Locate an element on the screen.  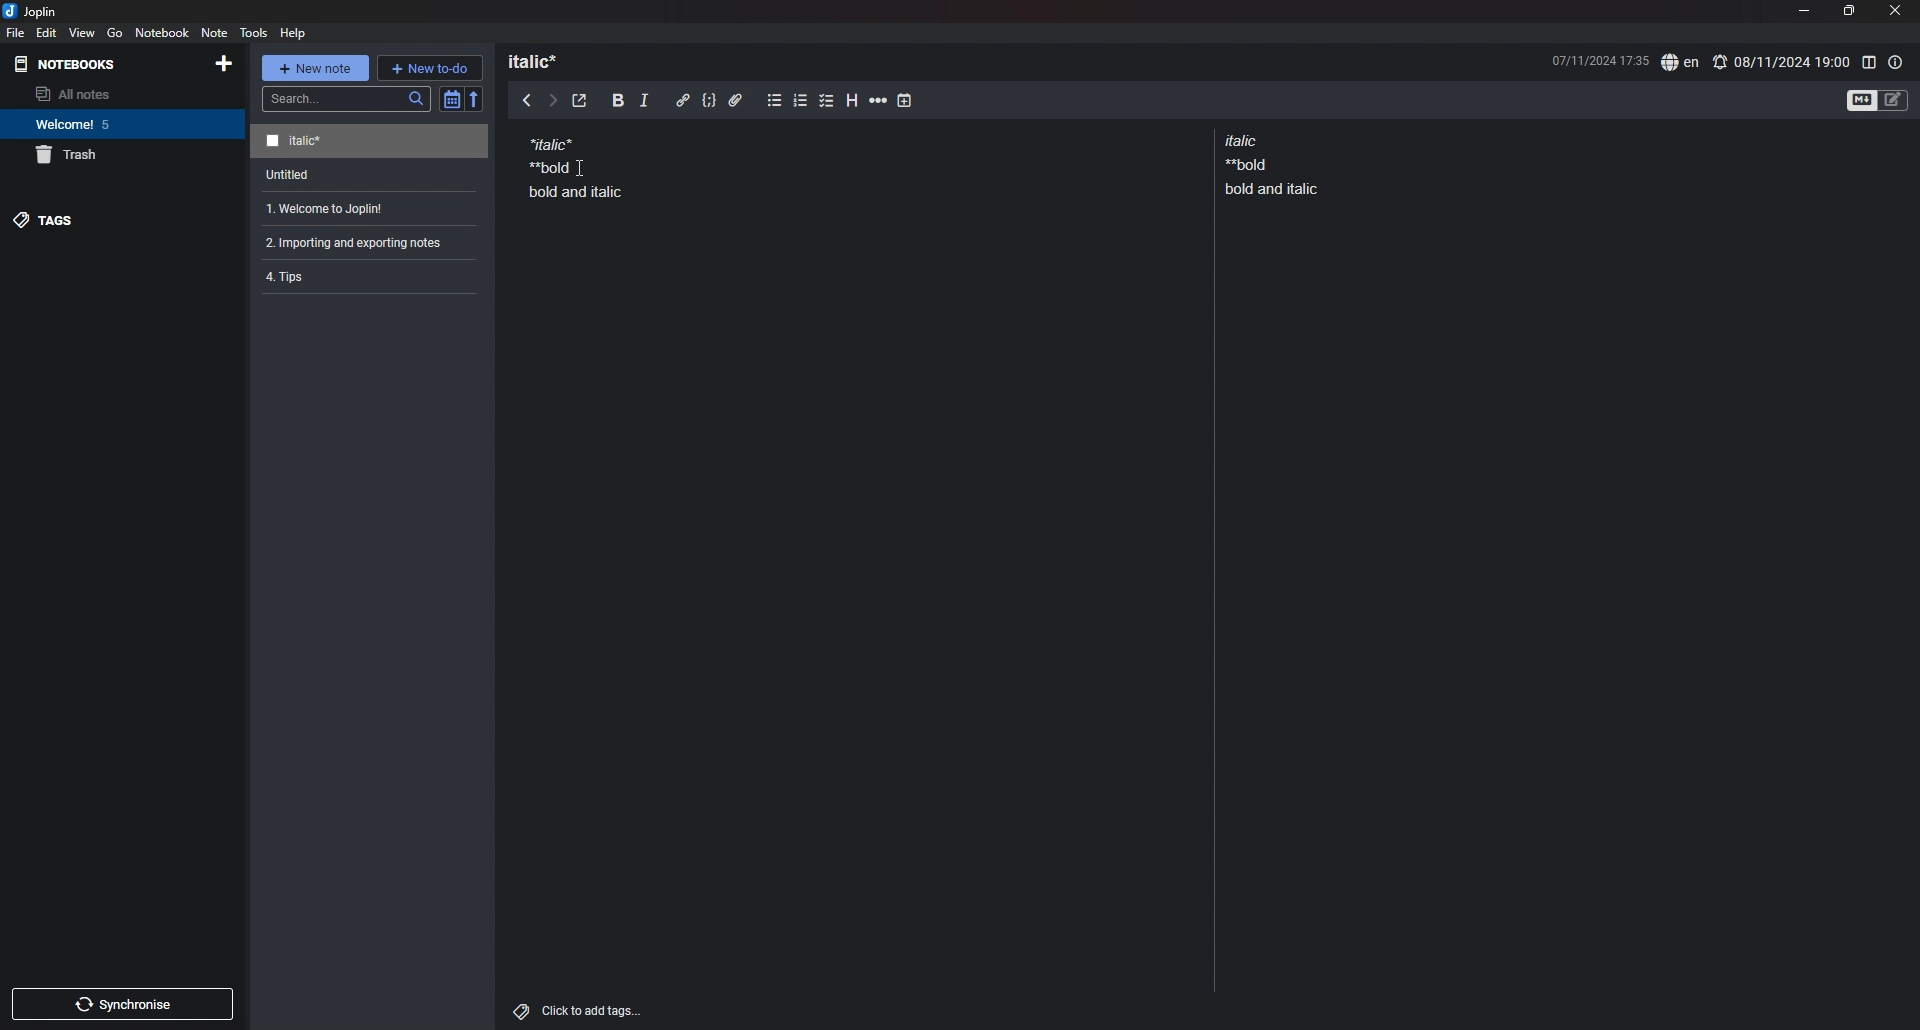
code is located at coordinates (708, 101).